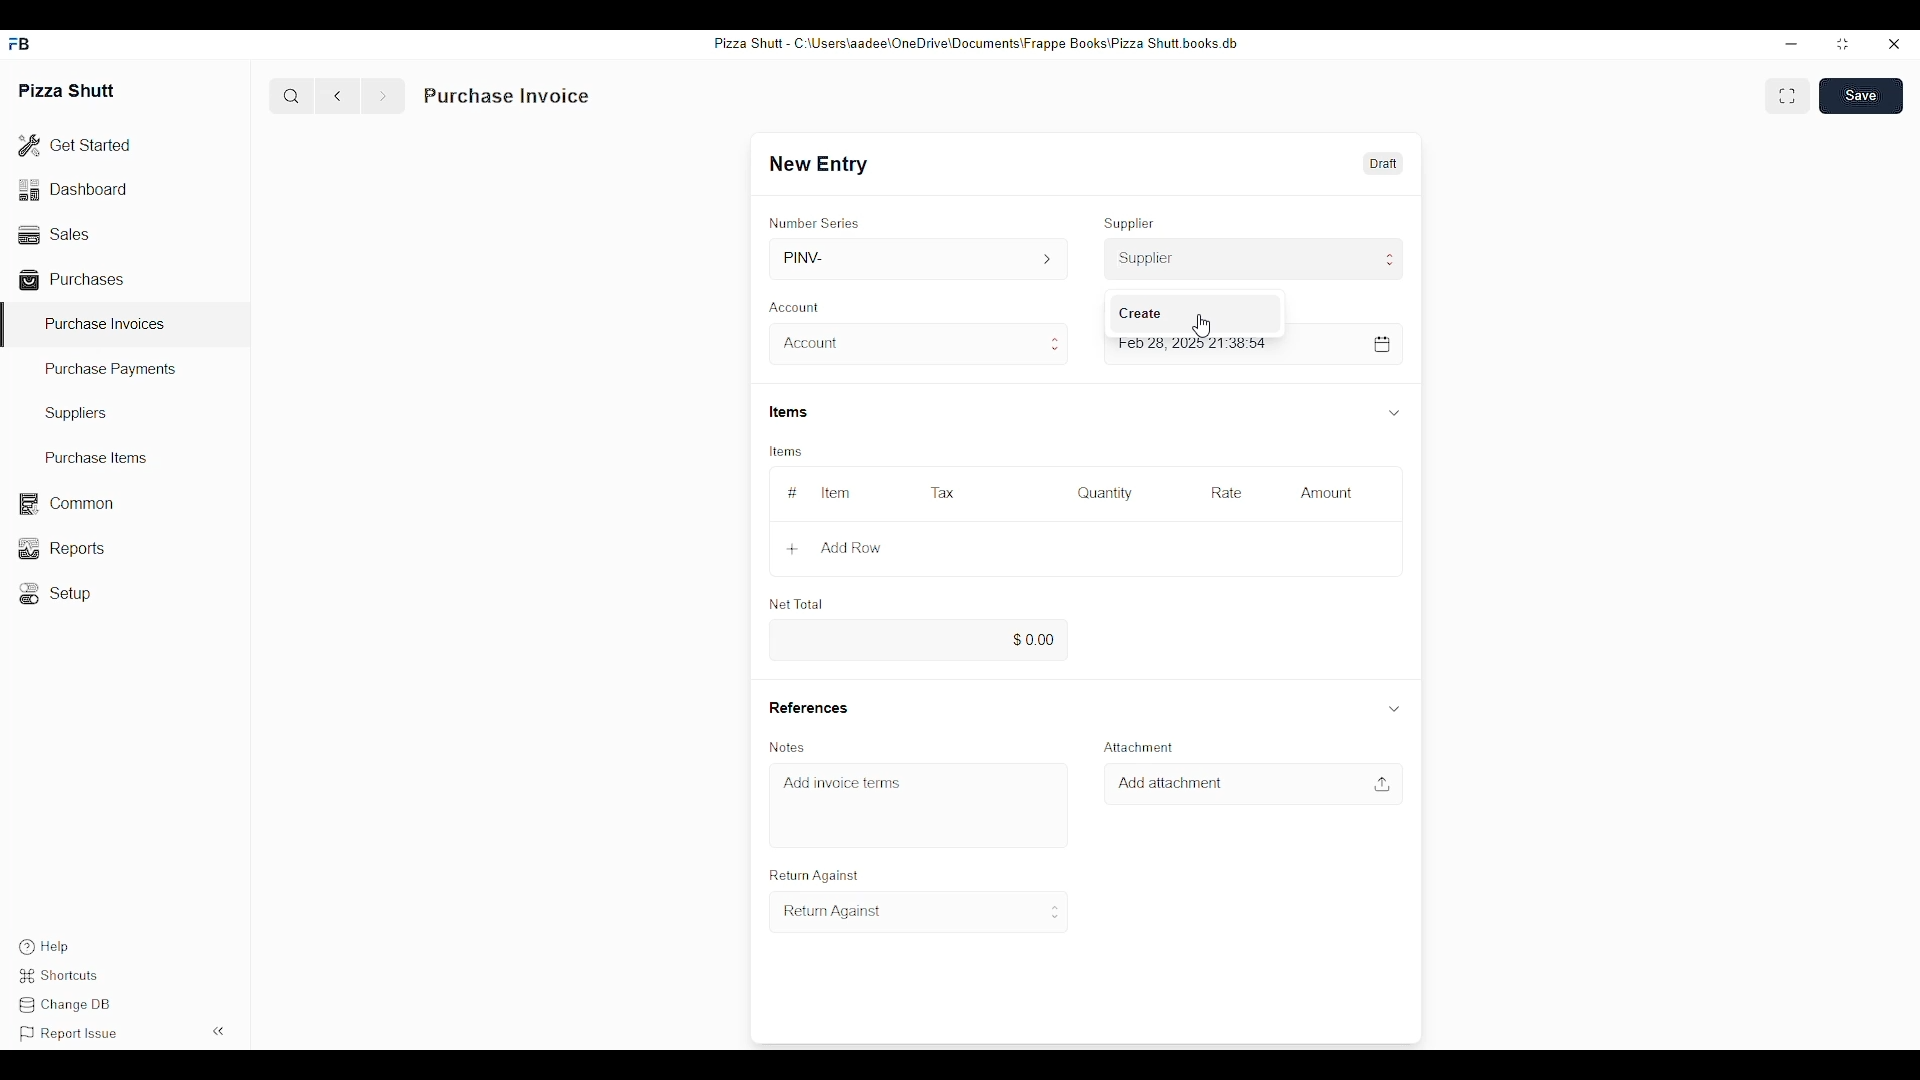 This screenshot has width=1920, height=1080. Describe the element at coordinates (1864, 95) in the screenshot. I see `Save` at that location.